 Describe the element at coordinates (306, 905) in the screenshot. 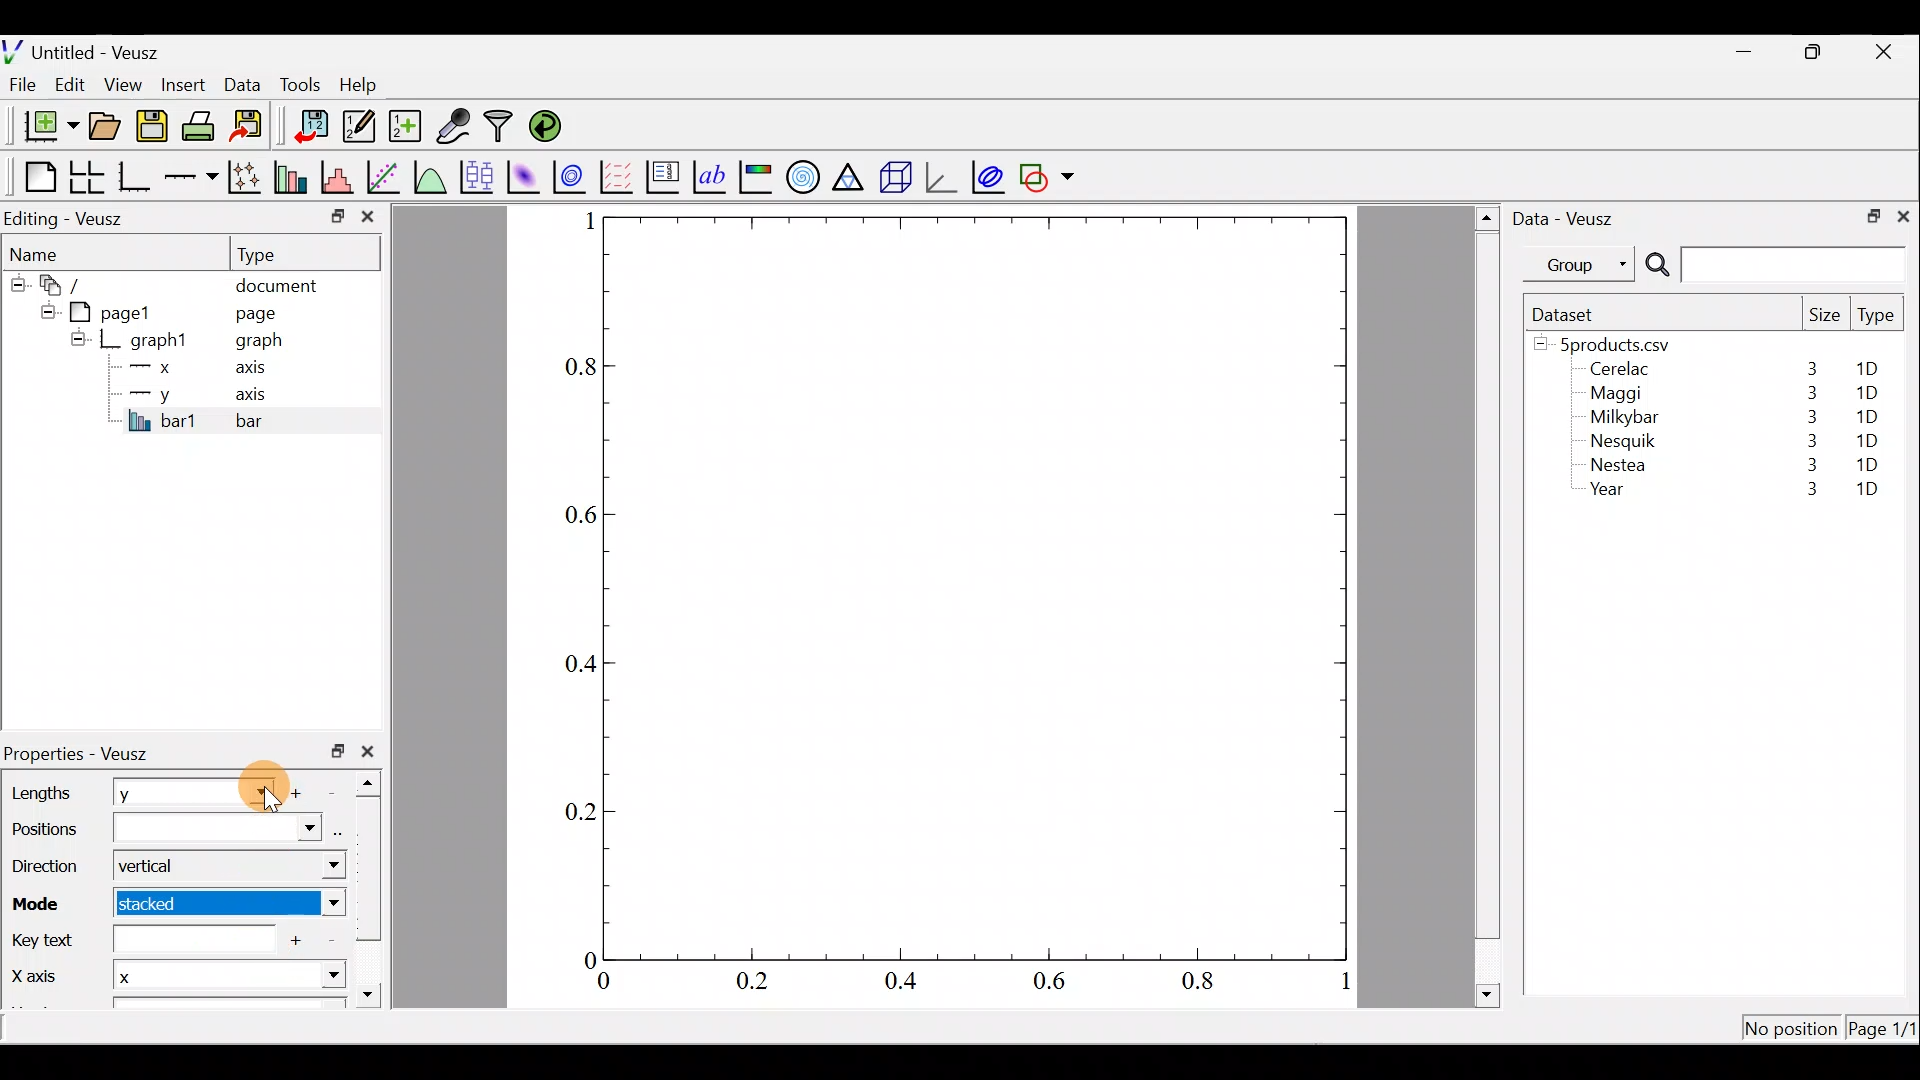

I see `mode dropdown` at that location.